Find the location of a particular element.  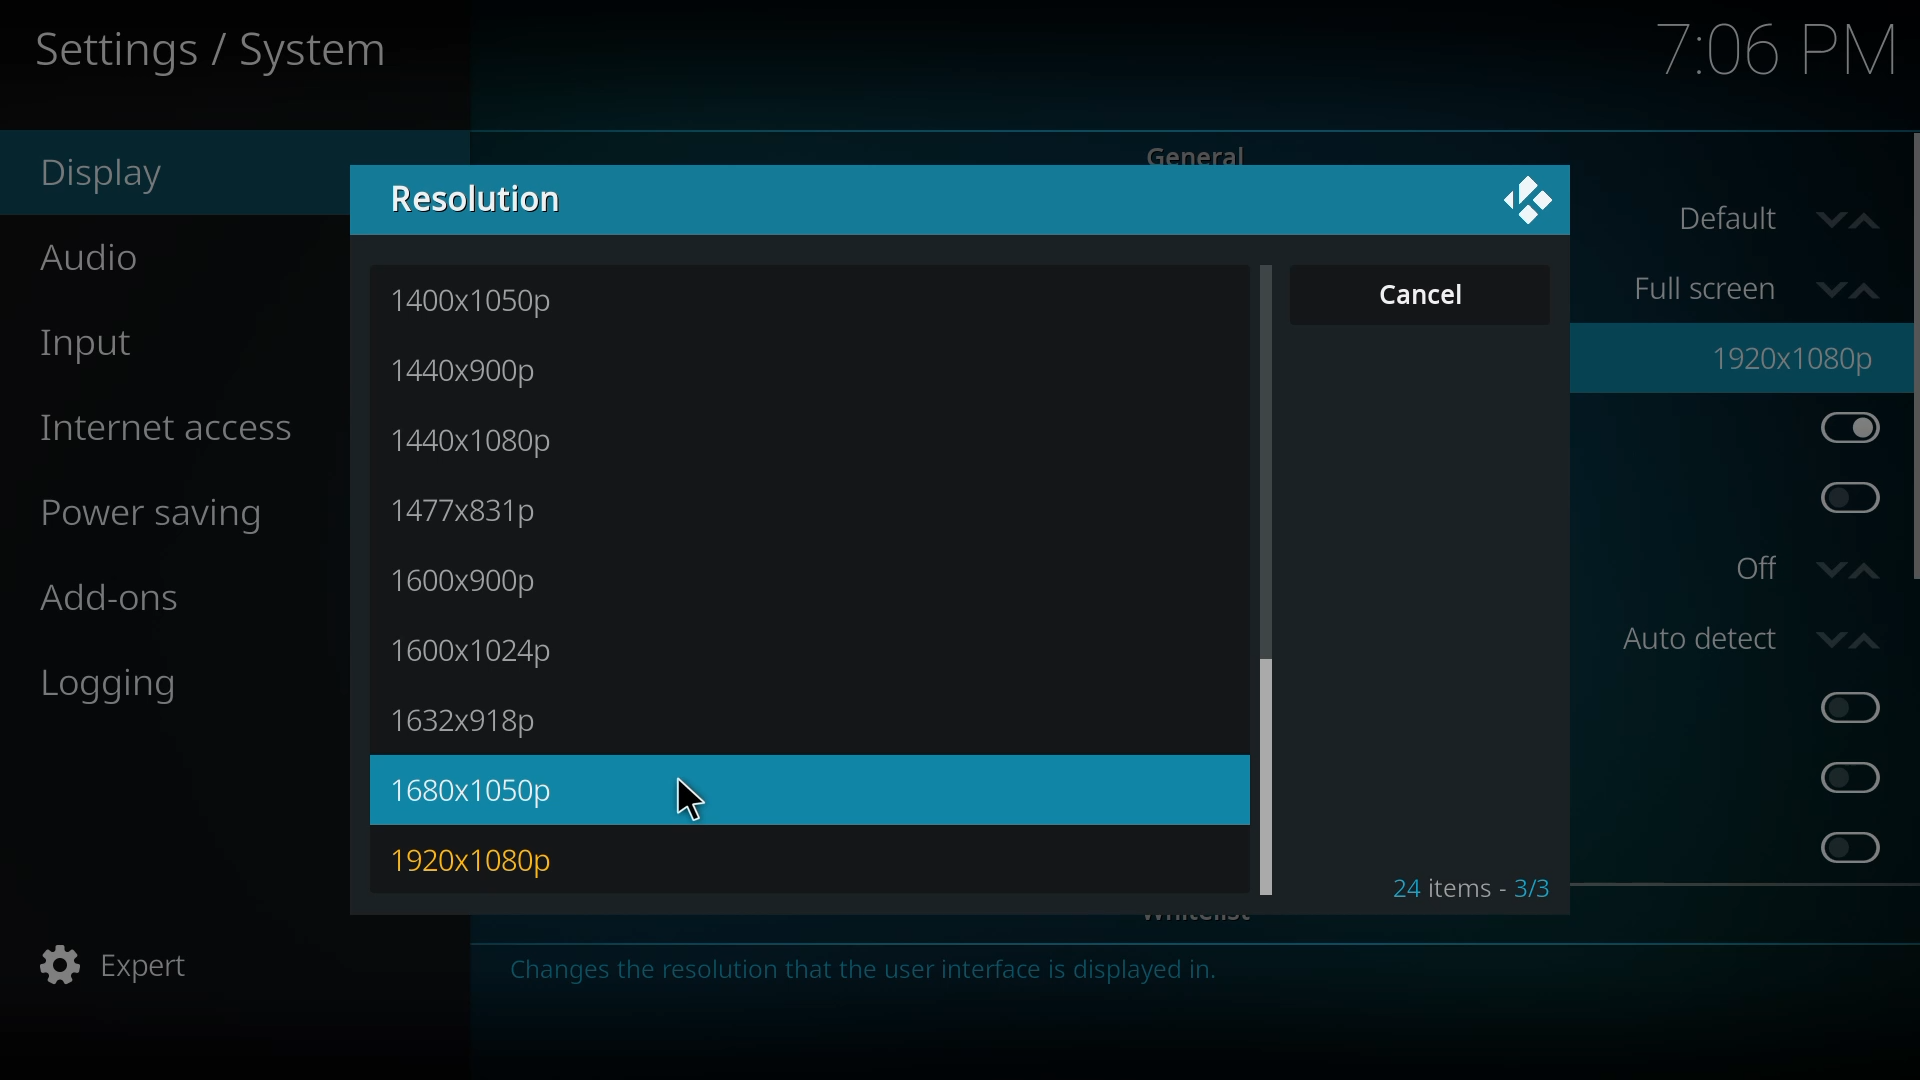

logging is located at coordinates (122, 689).